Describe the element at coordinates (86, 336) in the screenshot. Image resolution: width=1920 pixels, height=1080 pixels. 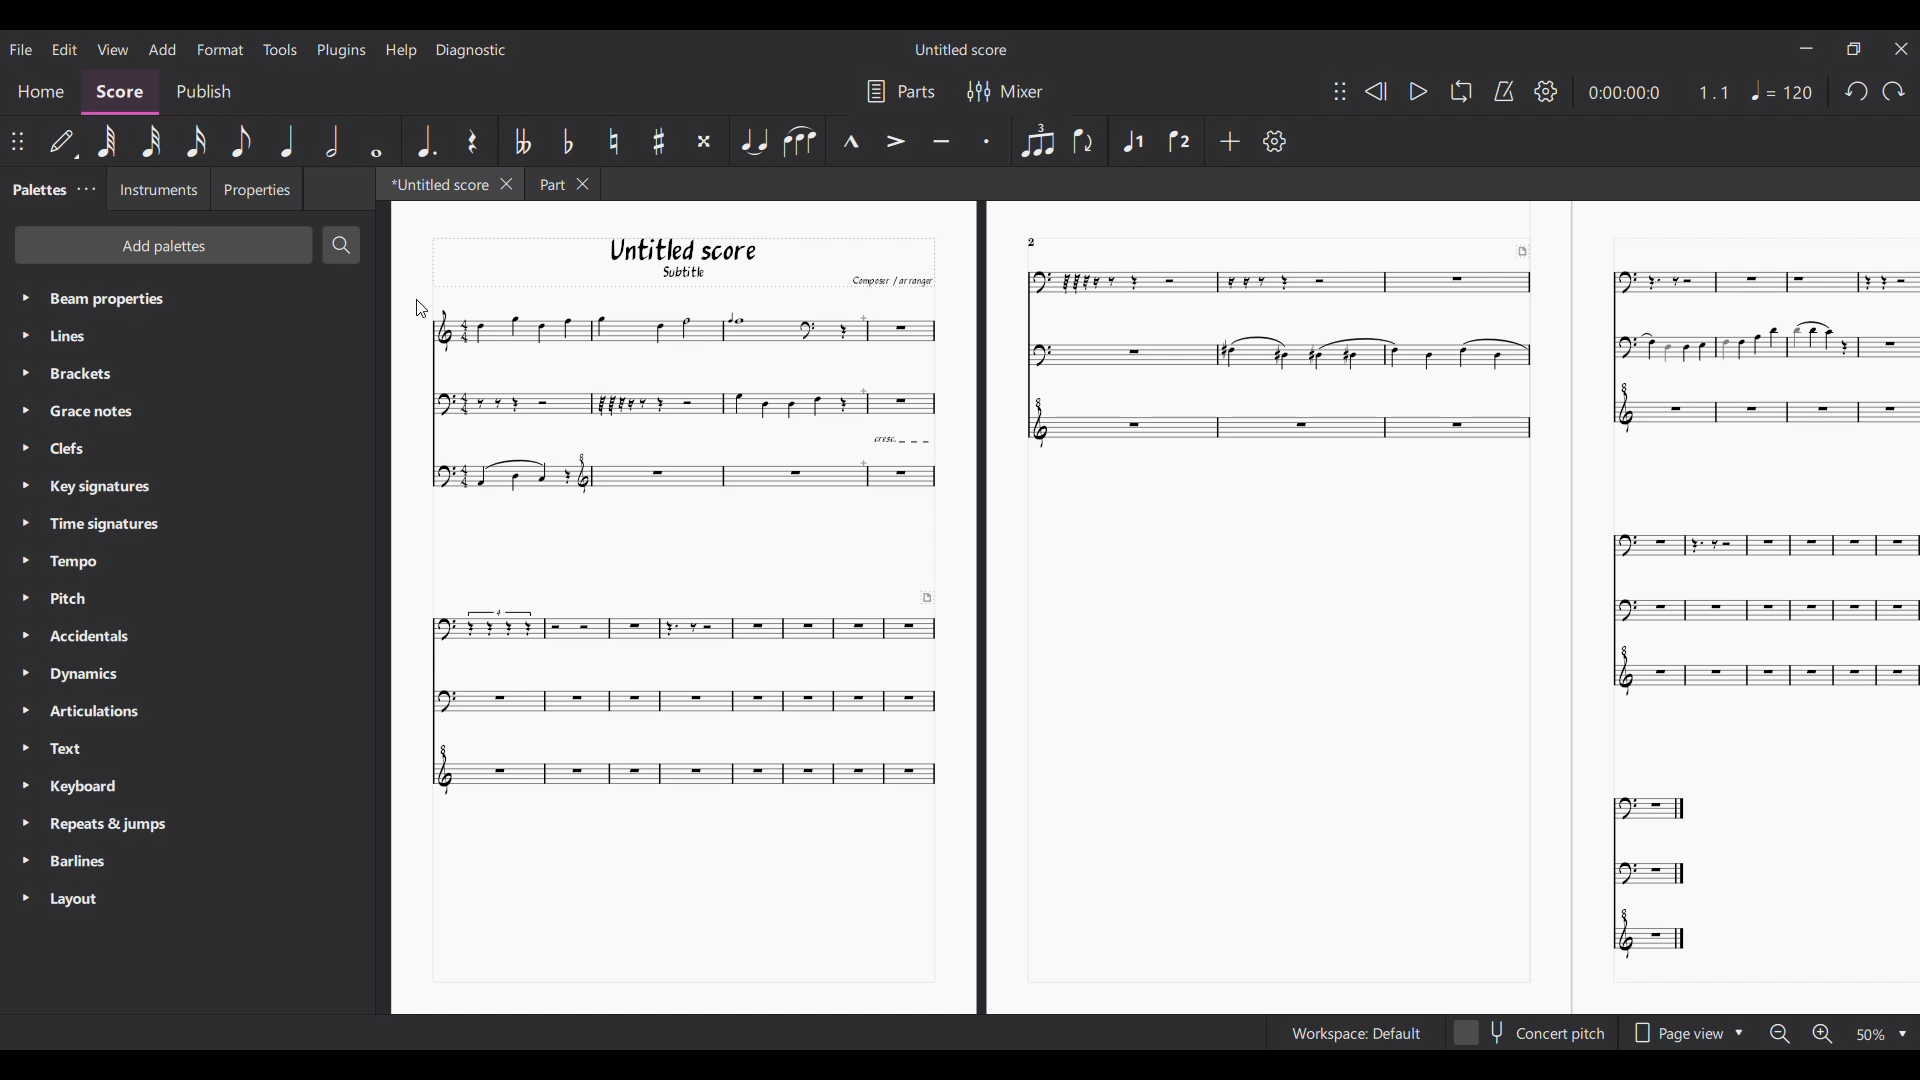
I see `Line` at that location.